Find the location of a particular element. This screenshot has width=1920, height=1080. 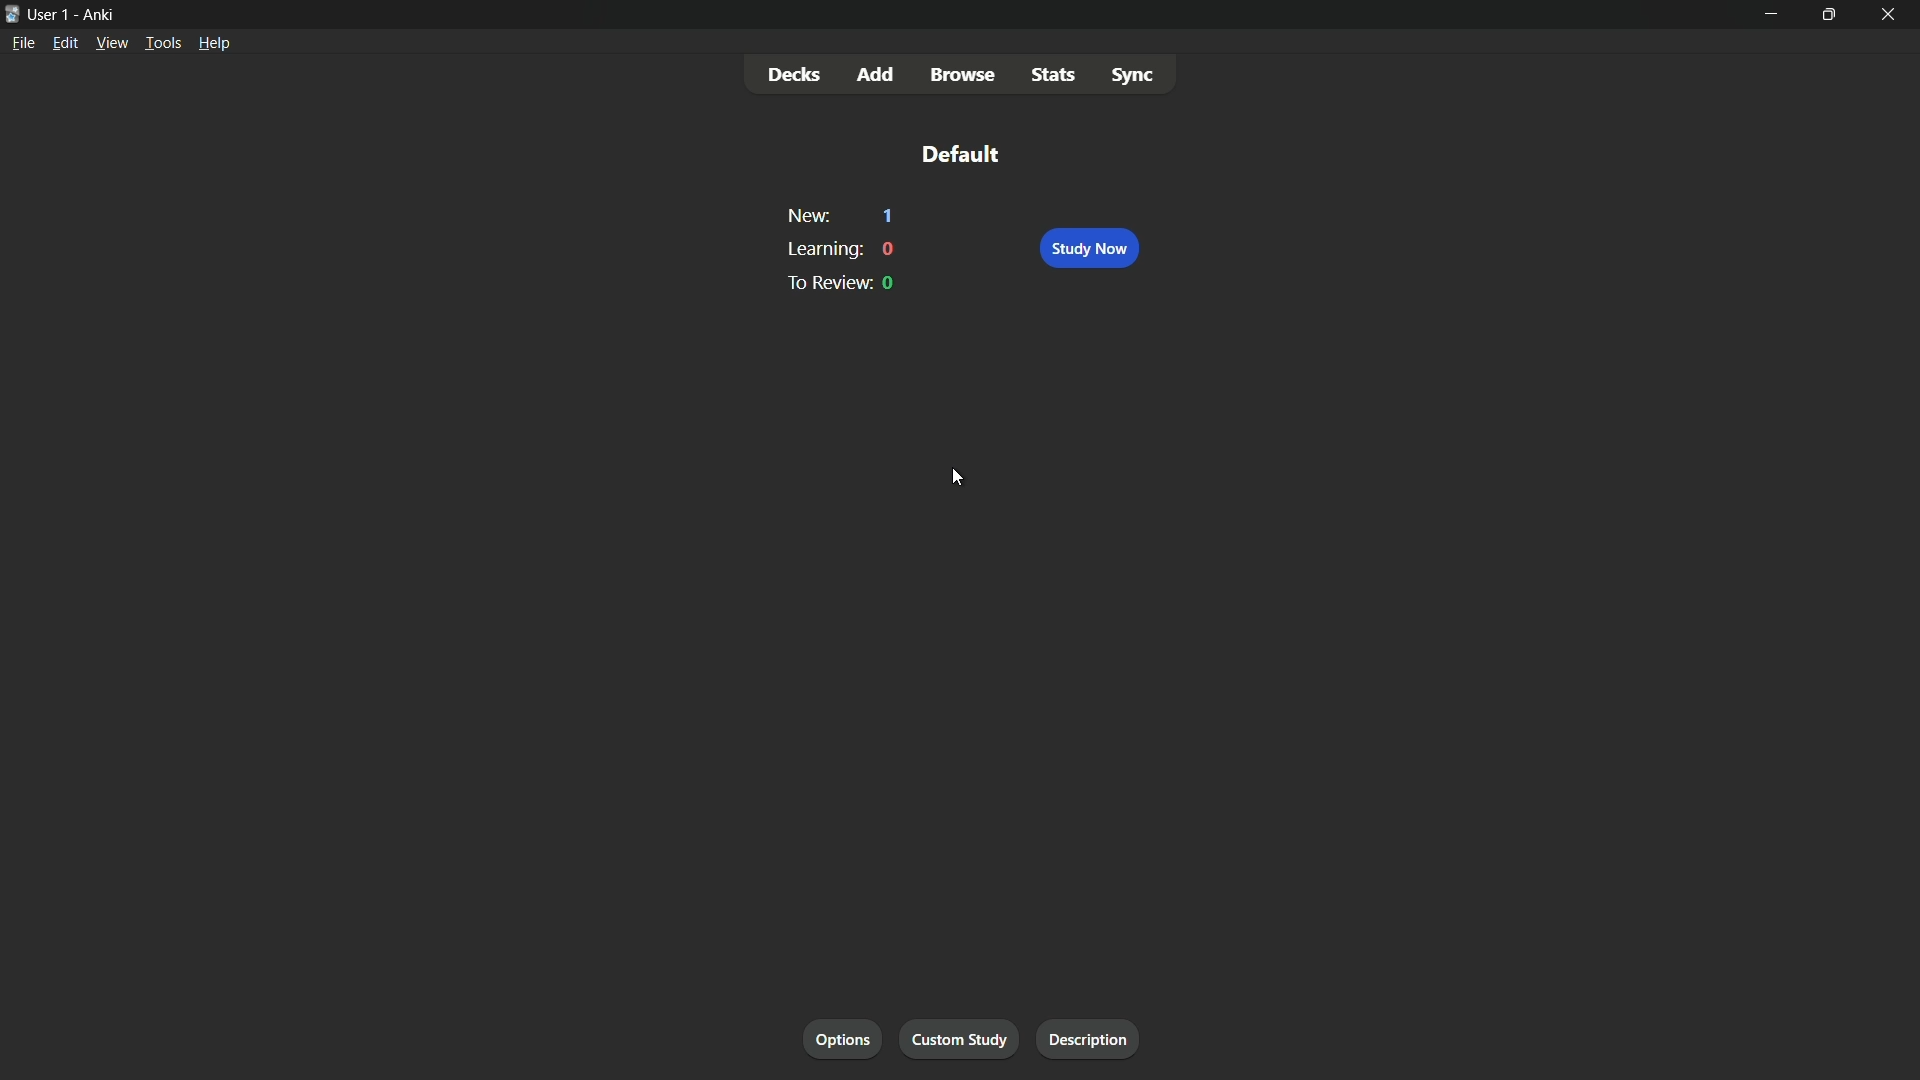

stats is located at coordinates (1053, 76).